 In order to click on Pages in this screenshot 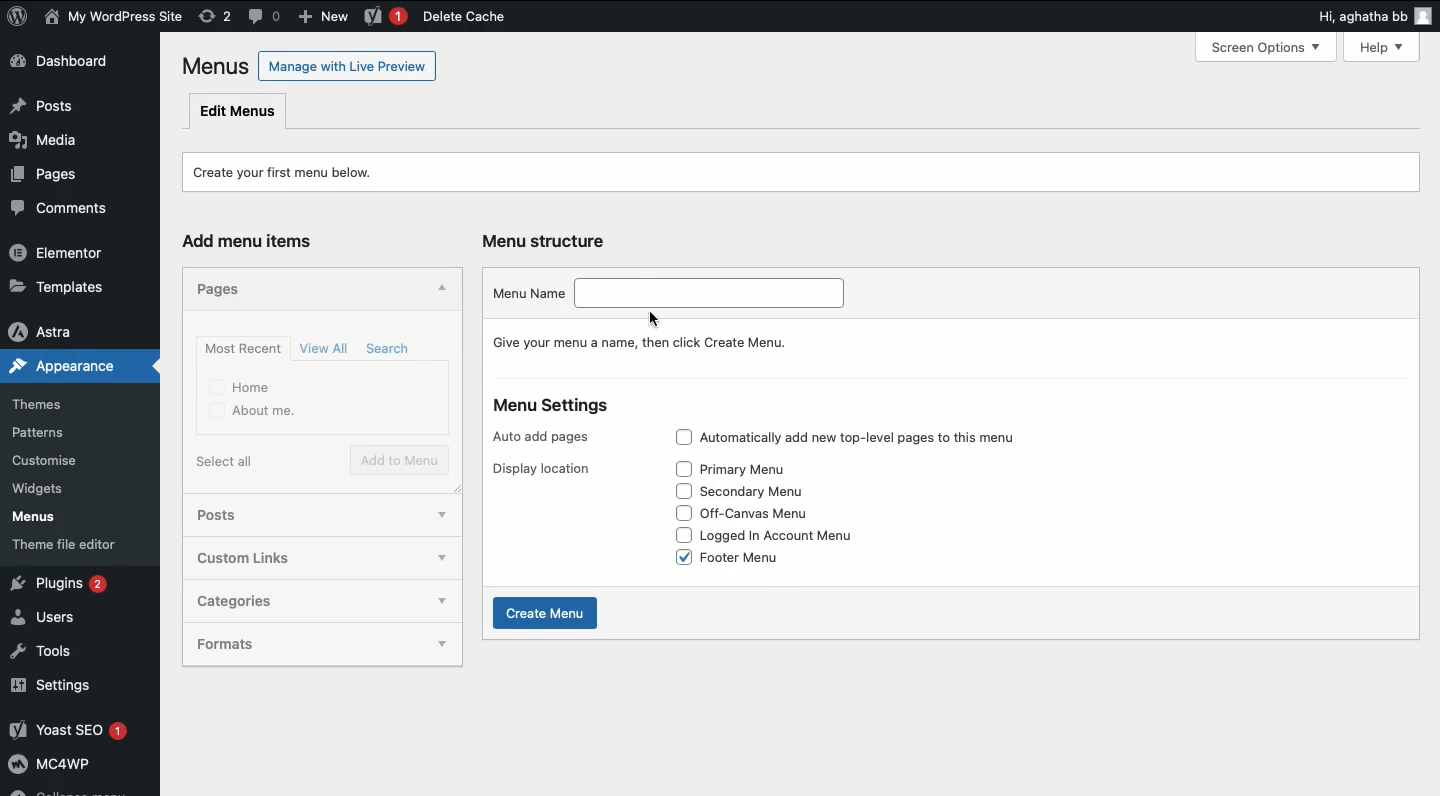, I will do `click(215, 289)`.